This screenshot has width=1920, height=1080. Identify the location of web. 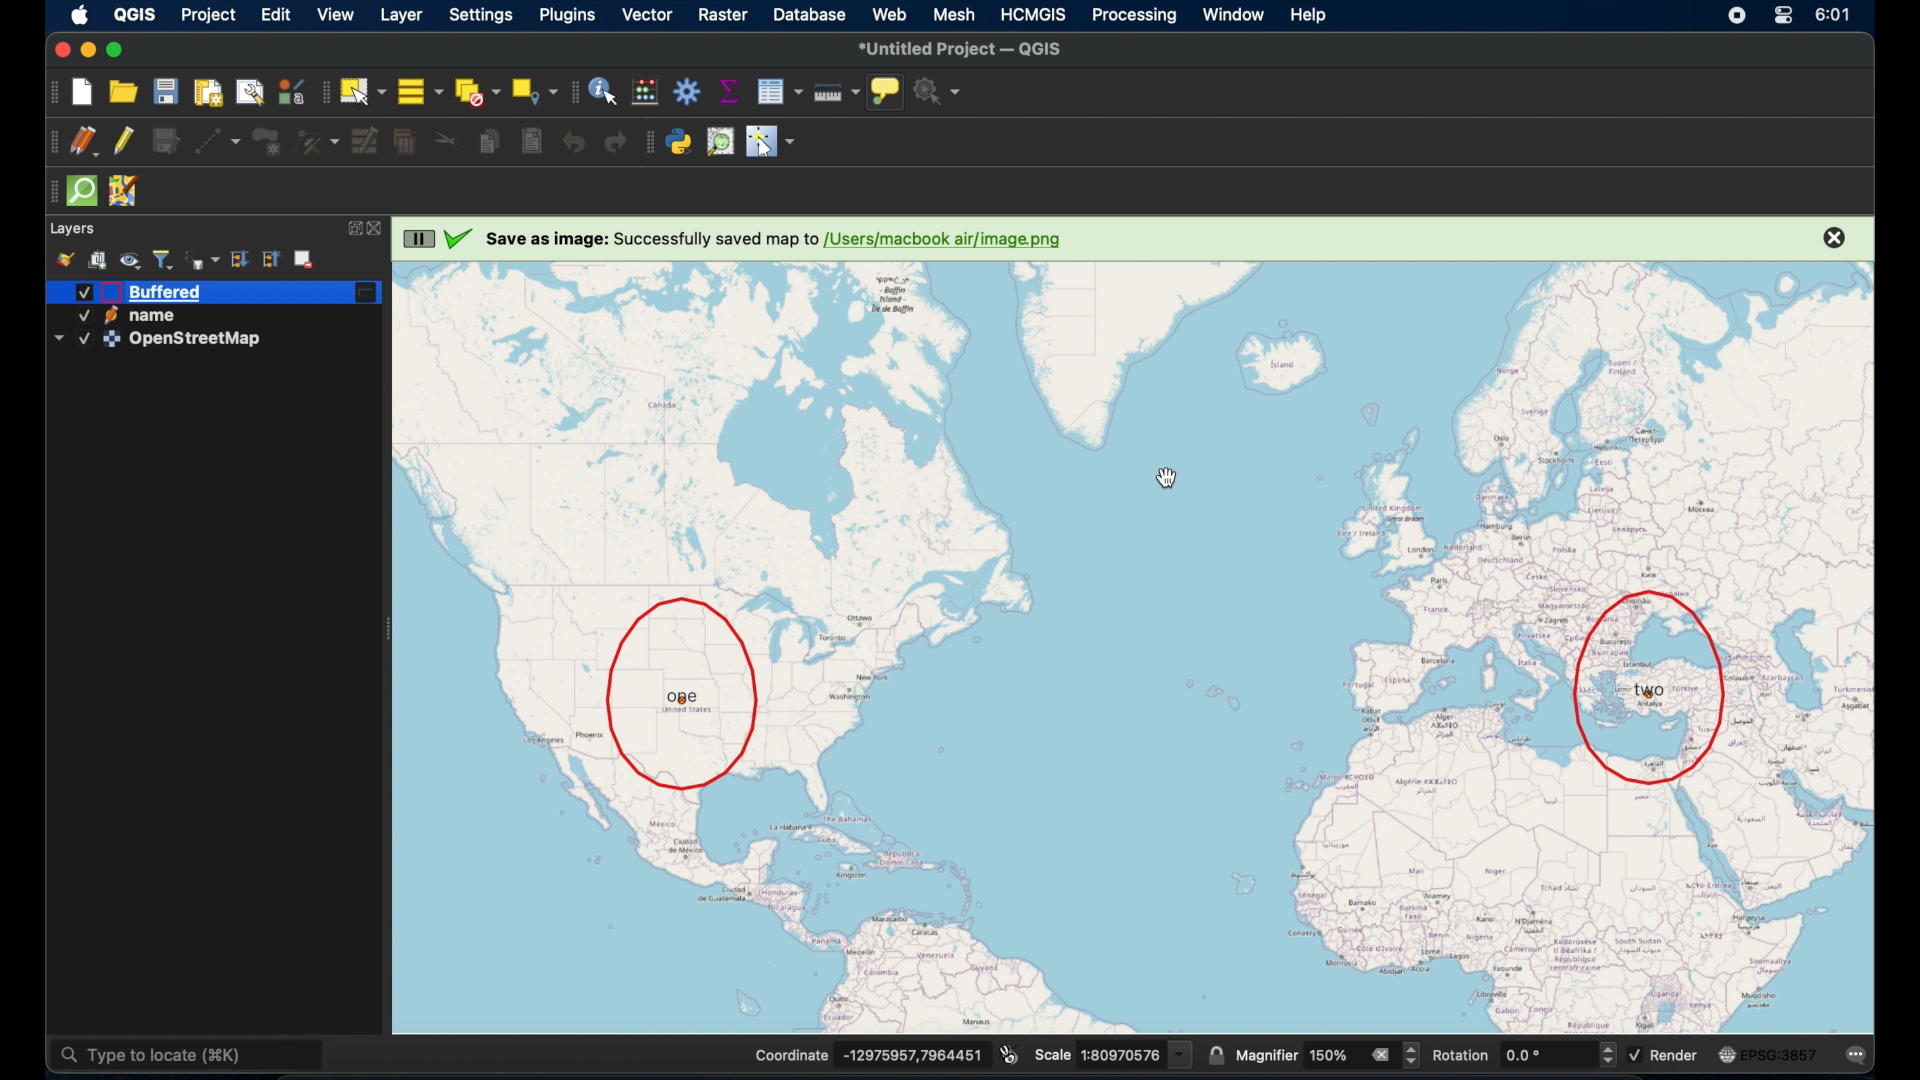
(889, 11).